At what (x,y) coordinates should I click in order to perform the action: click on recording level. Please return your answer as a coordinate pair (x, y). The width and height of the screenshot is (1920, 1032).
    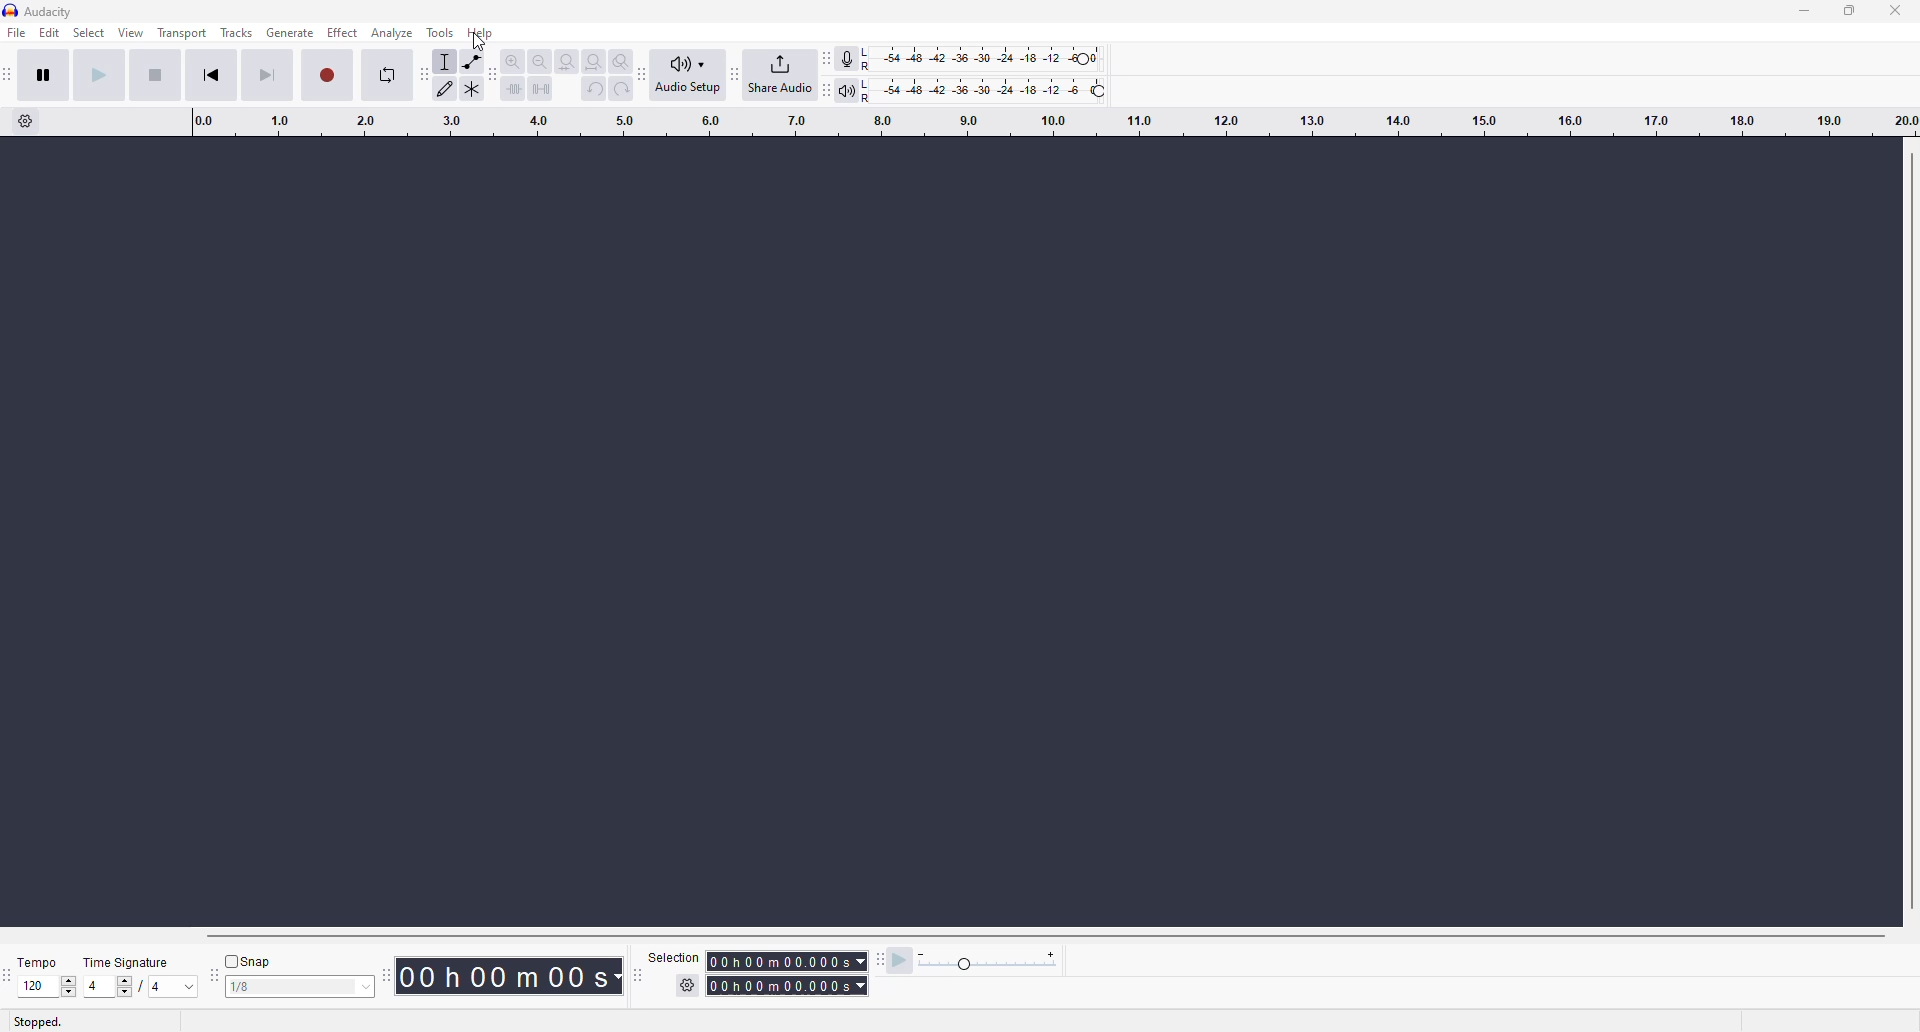
    Looking at the image, I should click on (994, 56).